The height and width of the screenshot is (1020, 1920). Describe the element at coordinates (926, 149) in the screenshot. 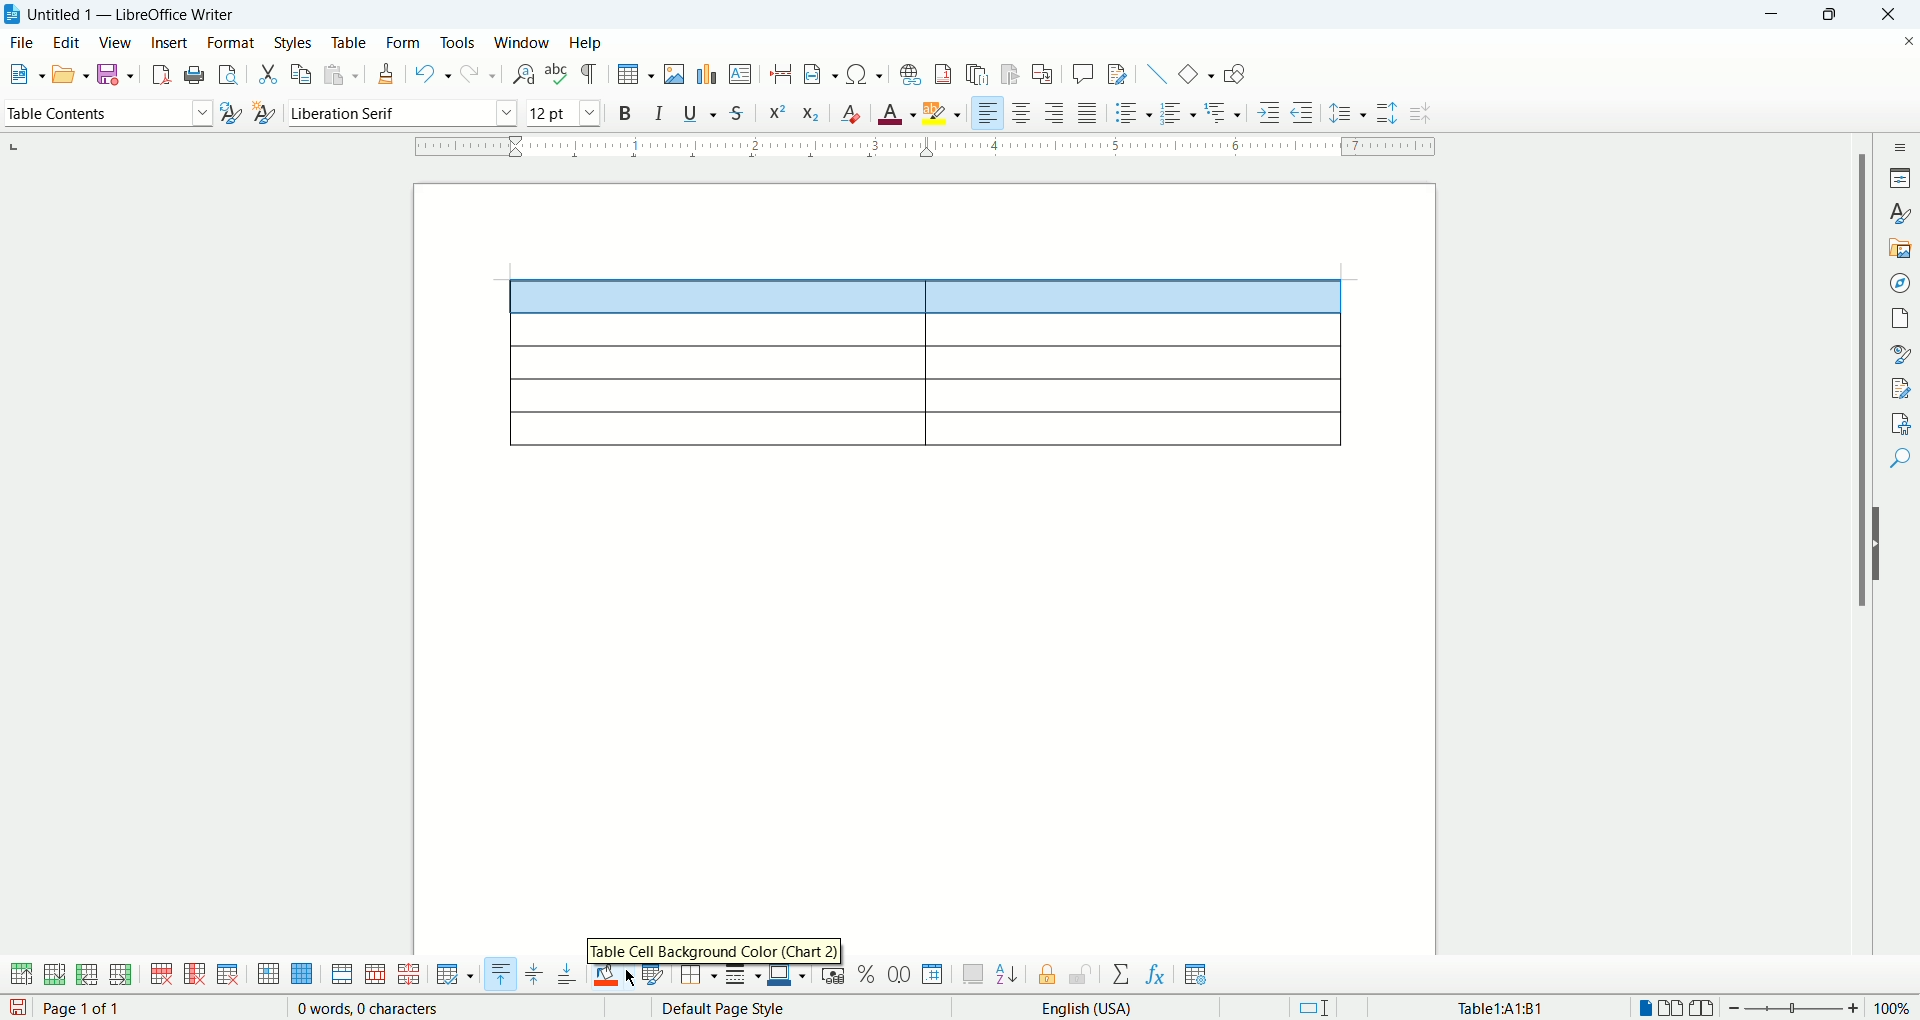

I see `border` at that location.